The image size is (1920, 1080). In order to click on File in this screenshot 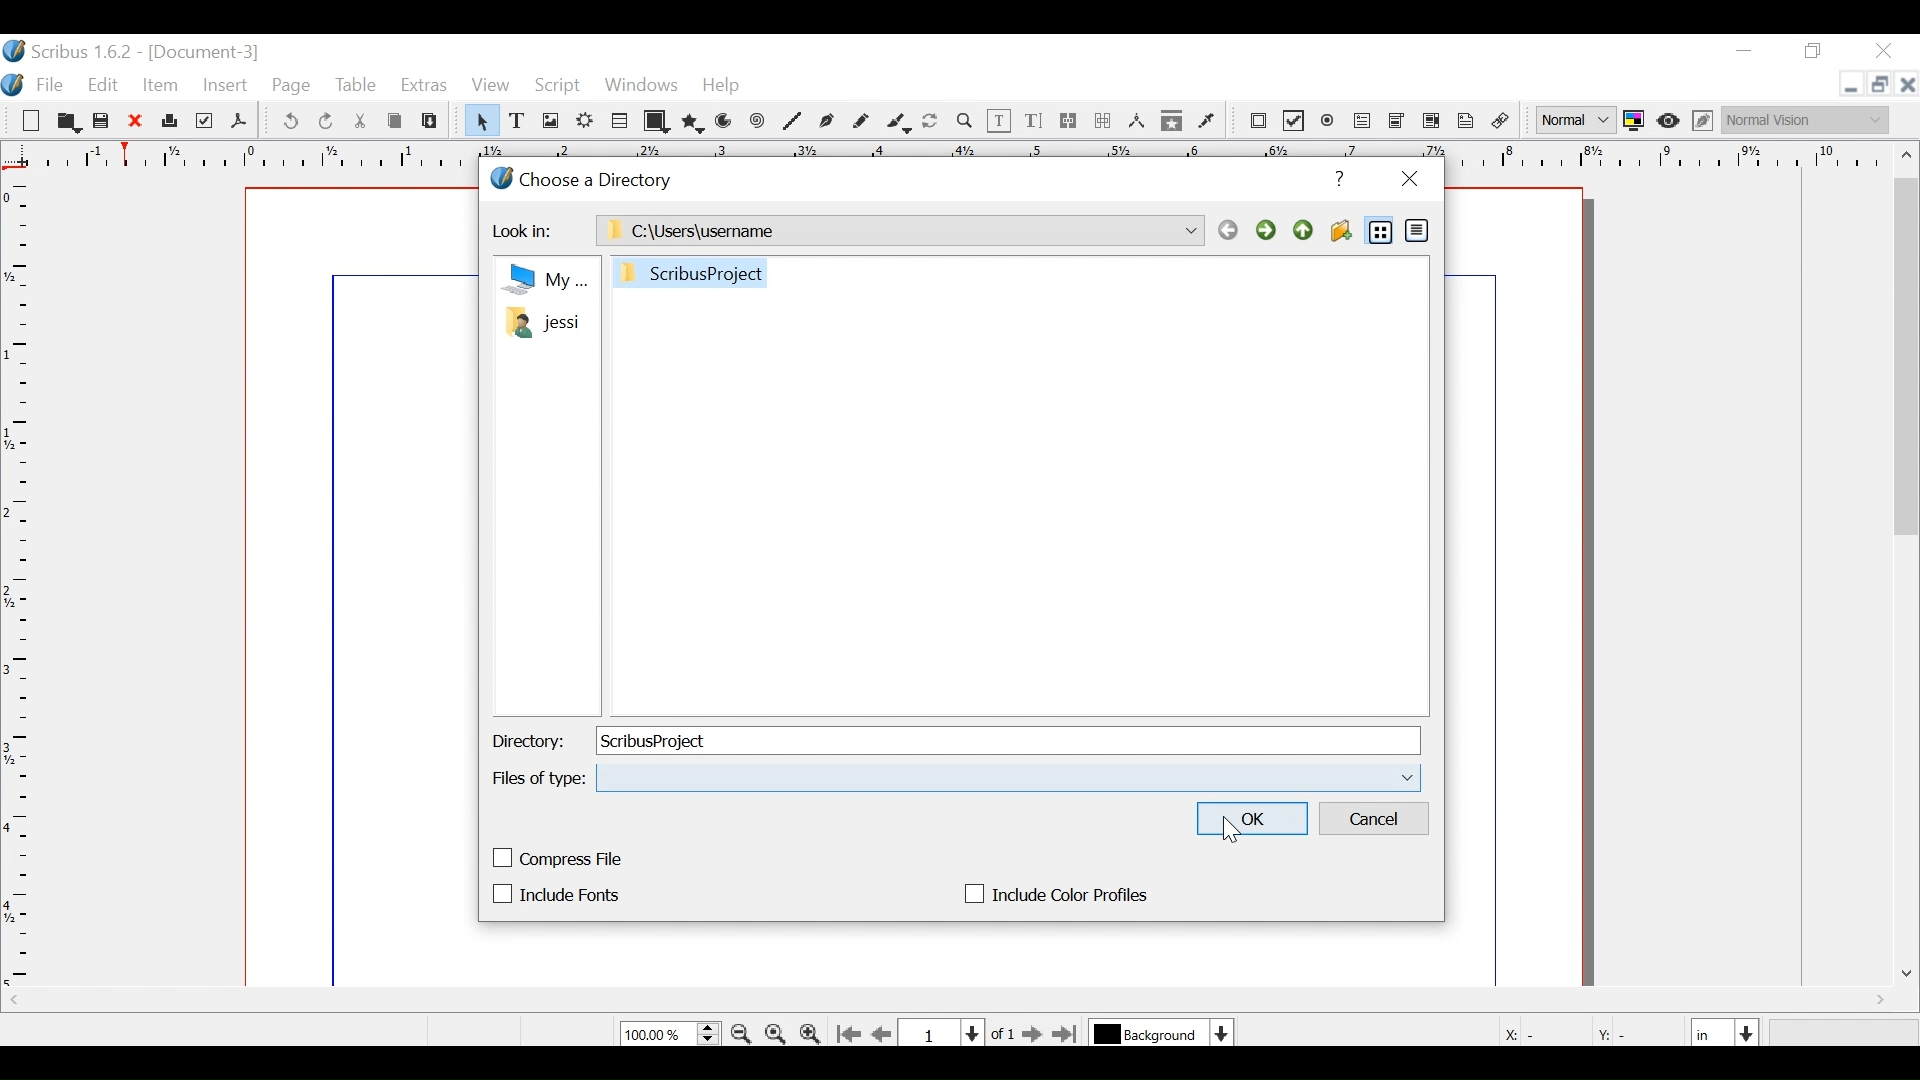, I will do `click(49, 87)`.